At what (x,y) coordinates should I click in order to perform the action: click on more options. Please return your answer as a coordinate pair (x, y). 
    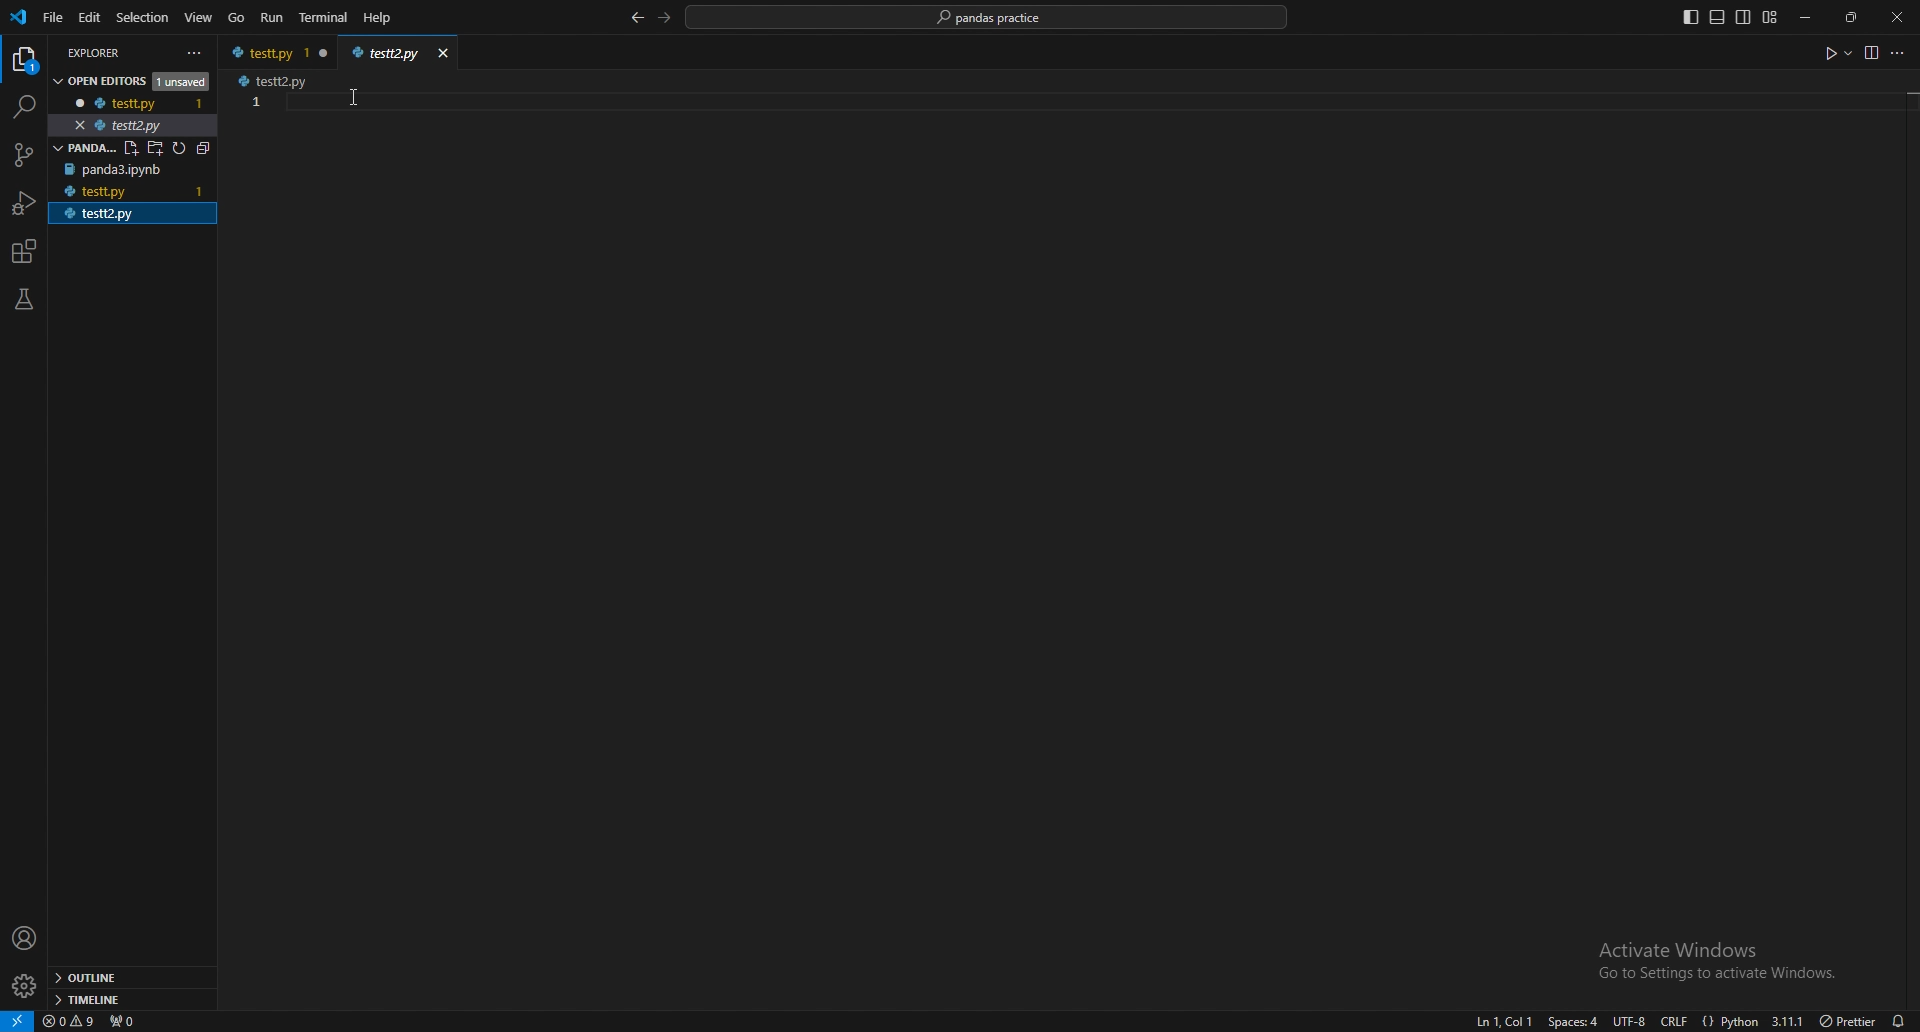
    Looking at the image, I should click on (1901, 55).